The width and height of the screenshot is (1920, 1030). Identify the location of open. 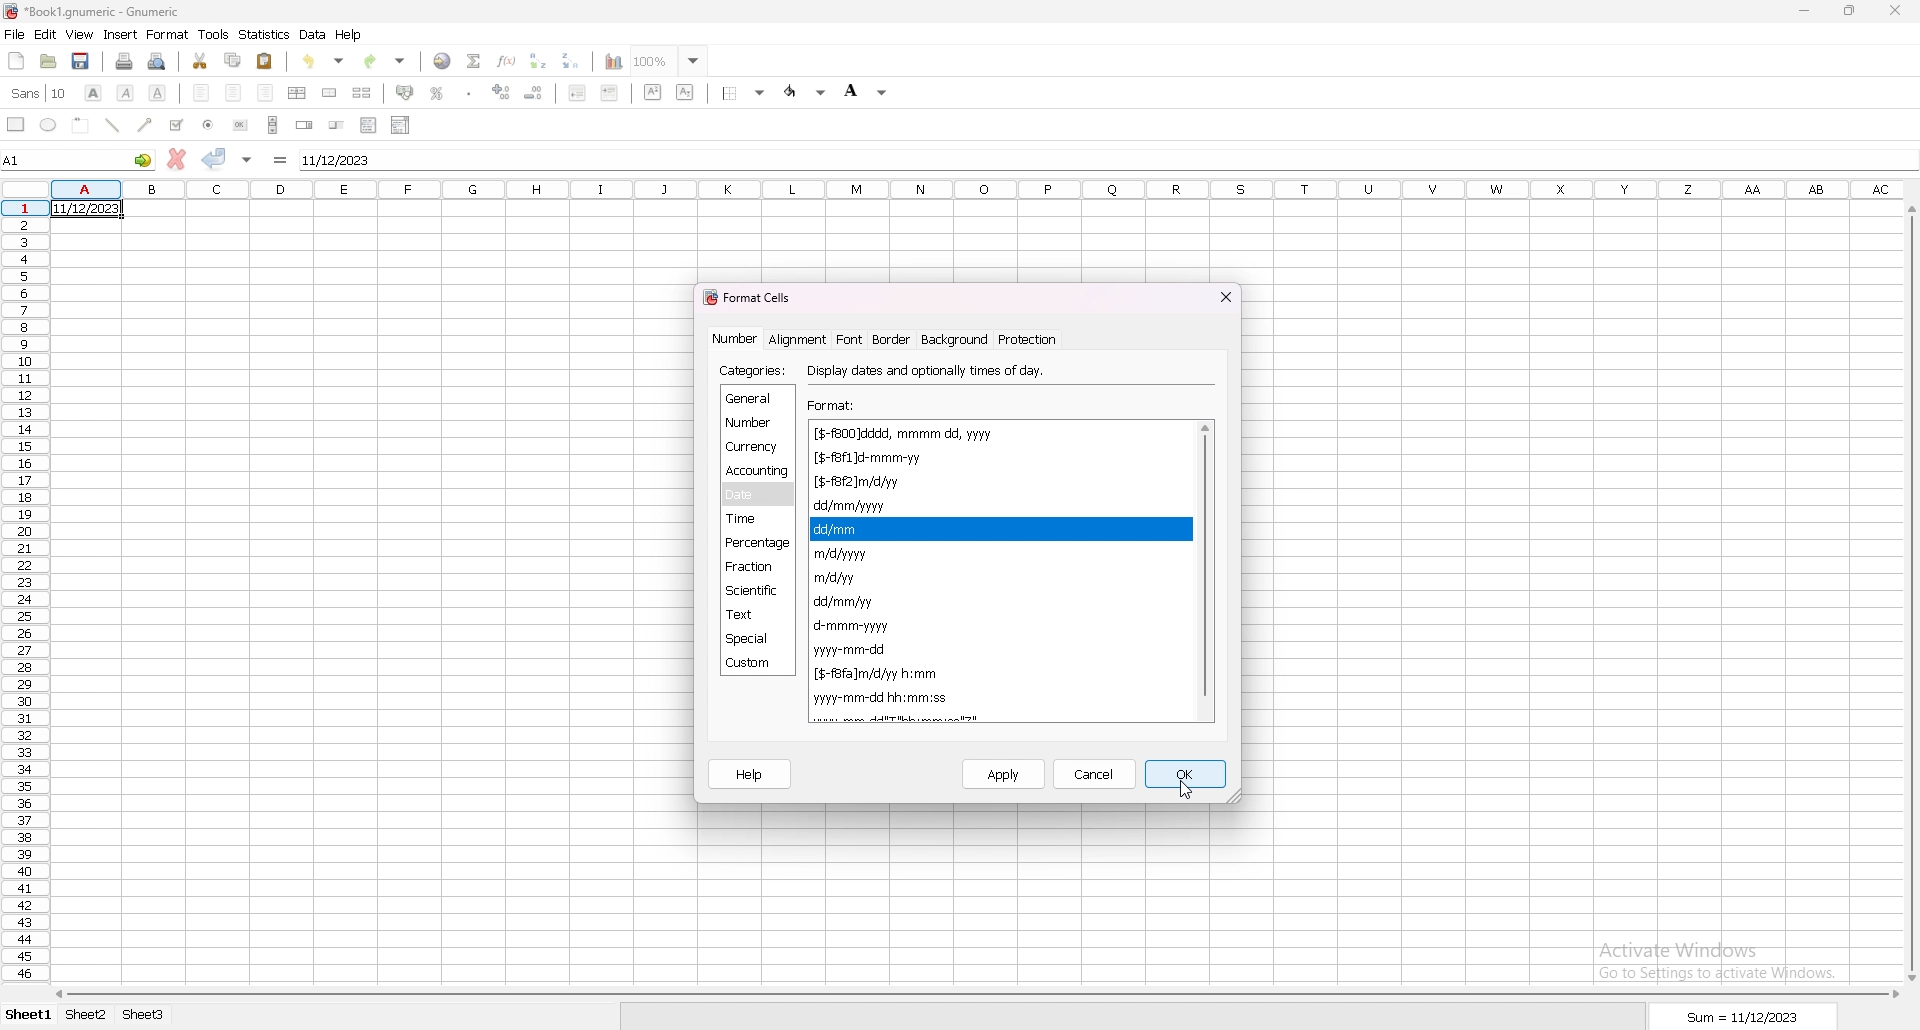
(48, 60).